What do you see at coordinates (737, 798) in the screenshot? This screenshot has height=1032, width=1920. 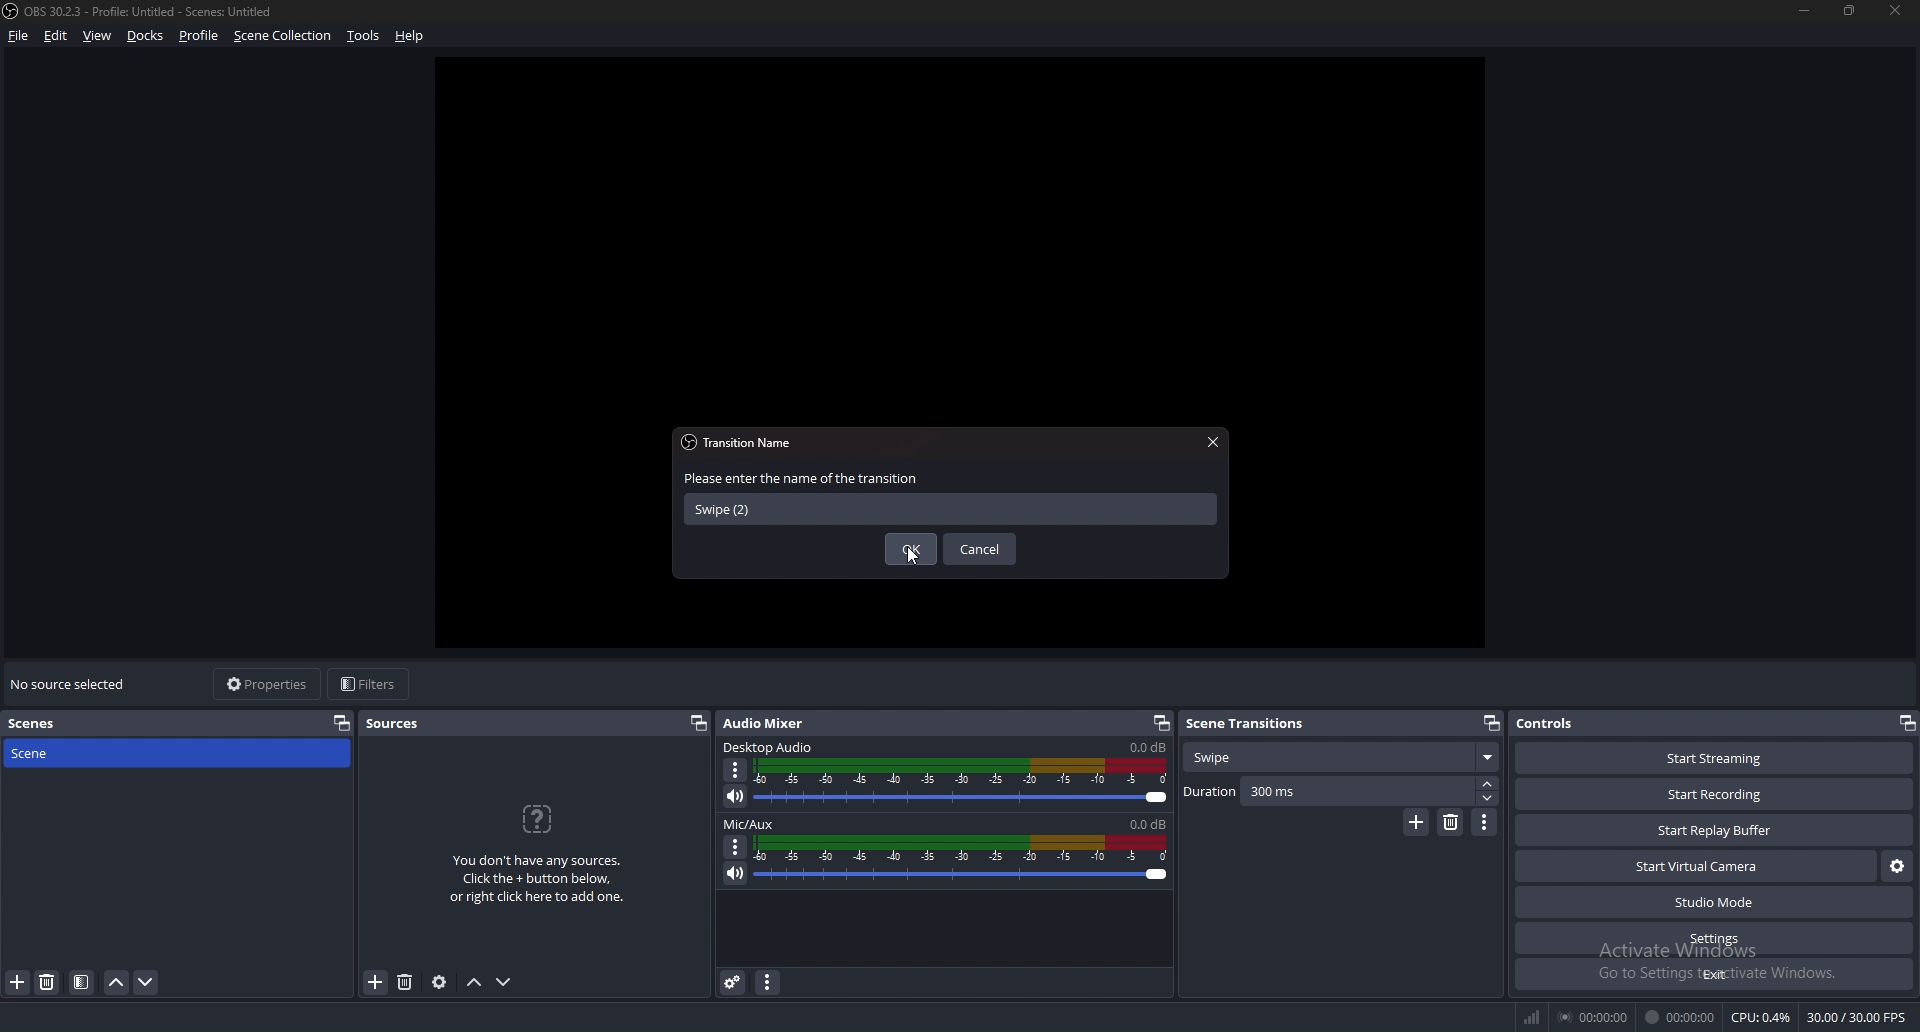 I see `mute` at bounding box center [737, 798].